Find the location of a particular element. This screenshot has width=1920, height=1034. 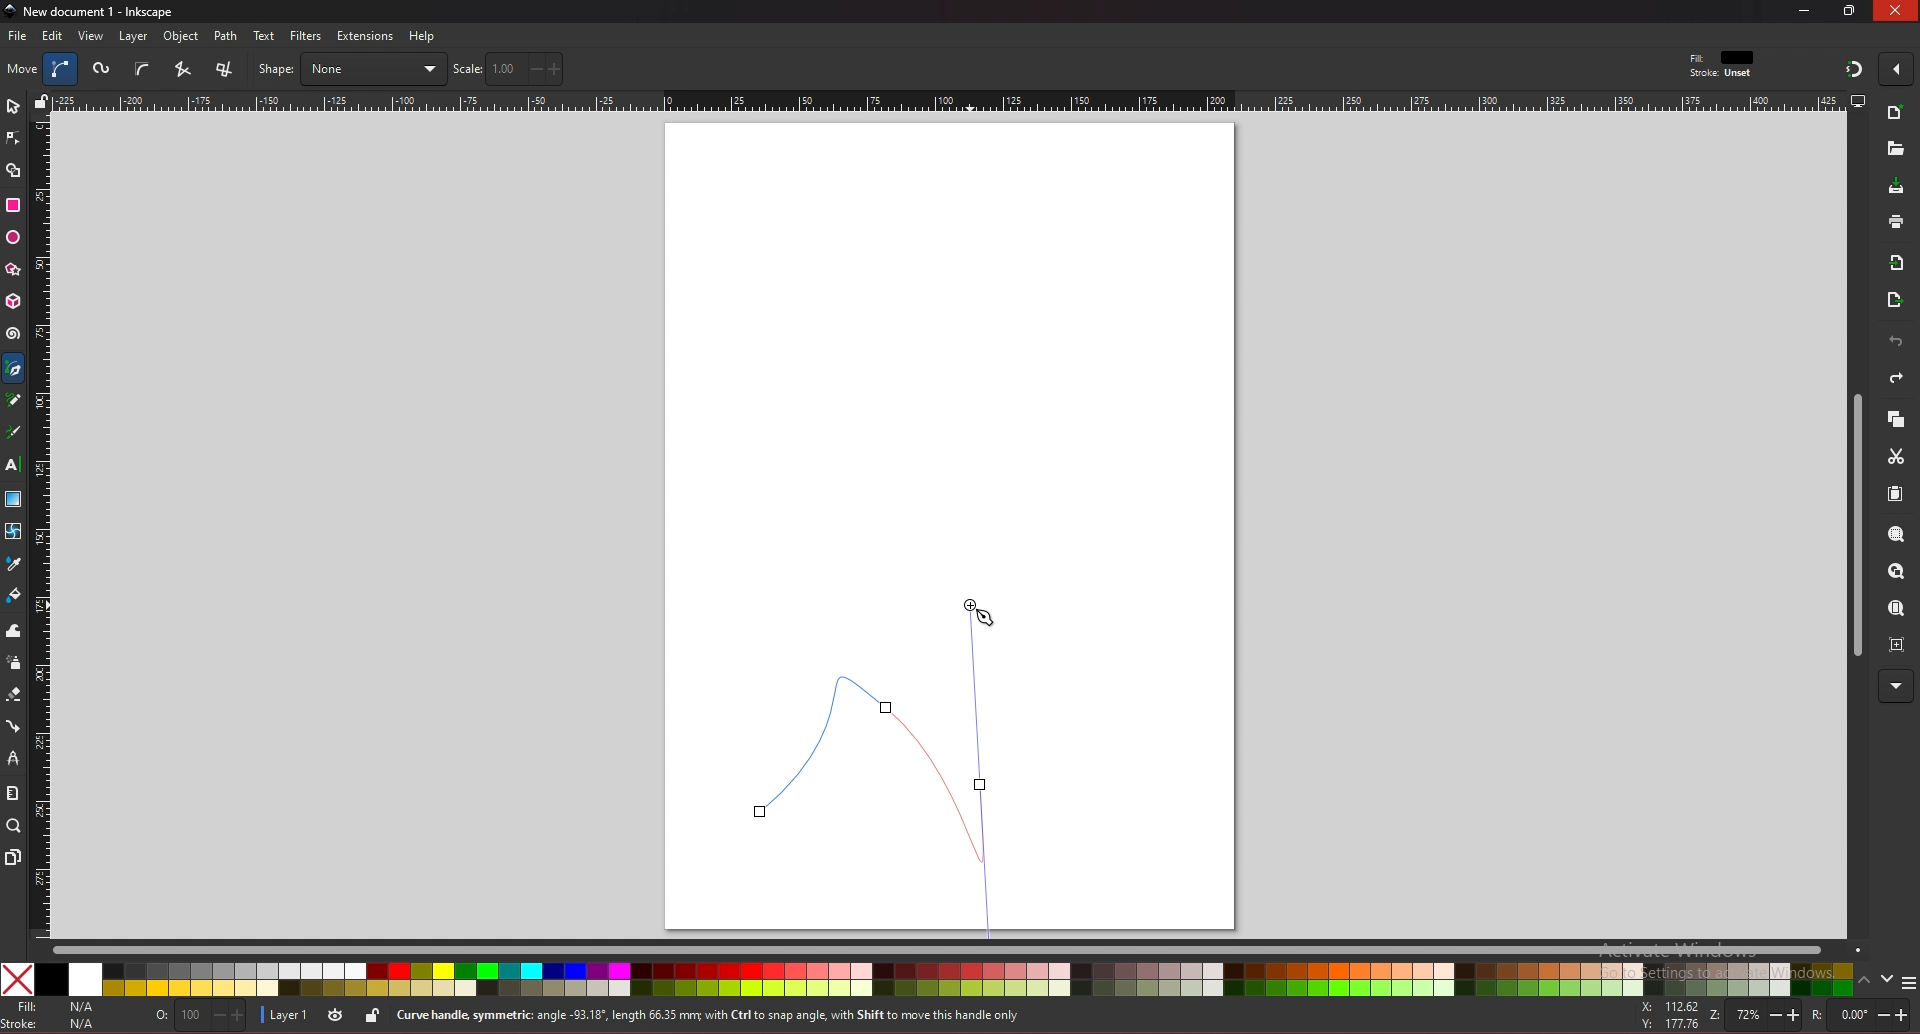

save is located at coordinates (1897, 188).